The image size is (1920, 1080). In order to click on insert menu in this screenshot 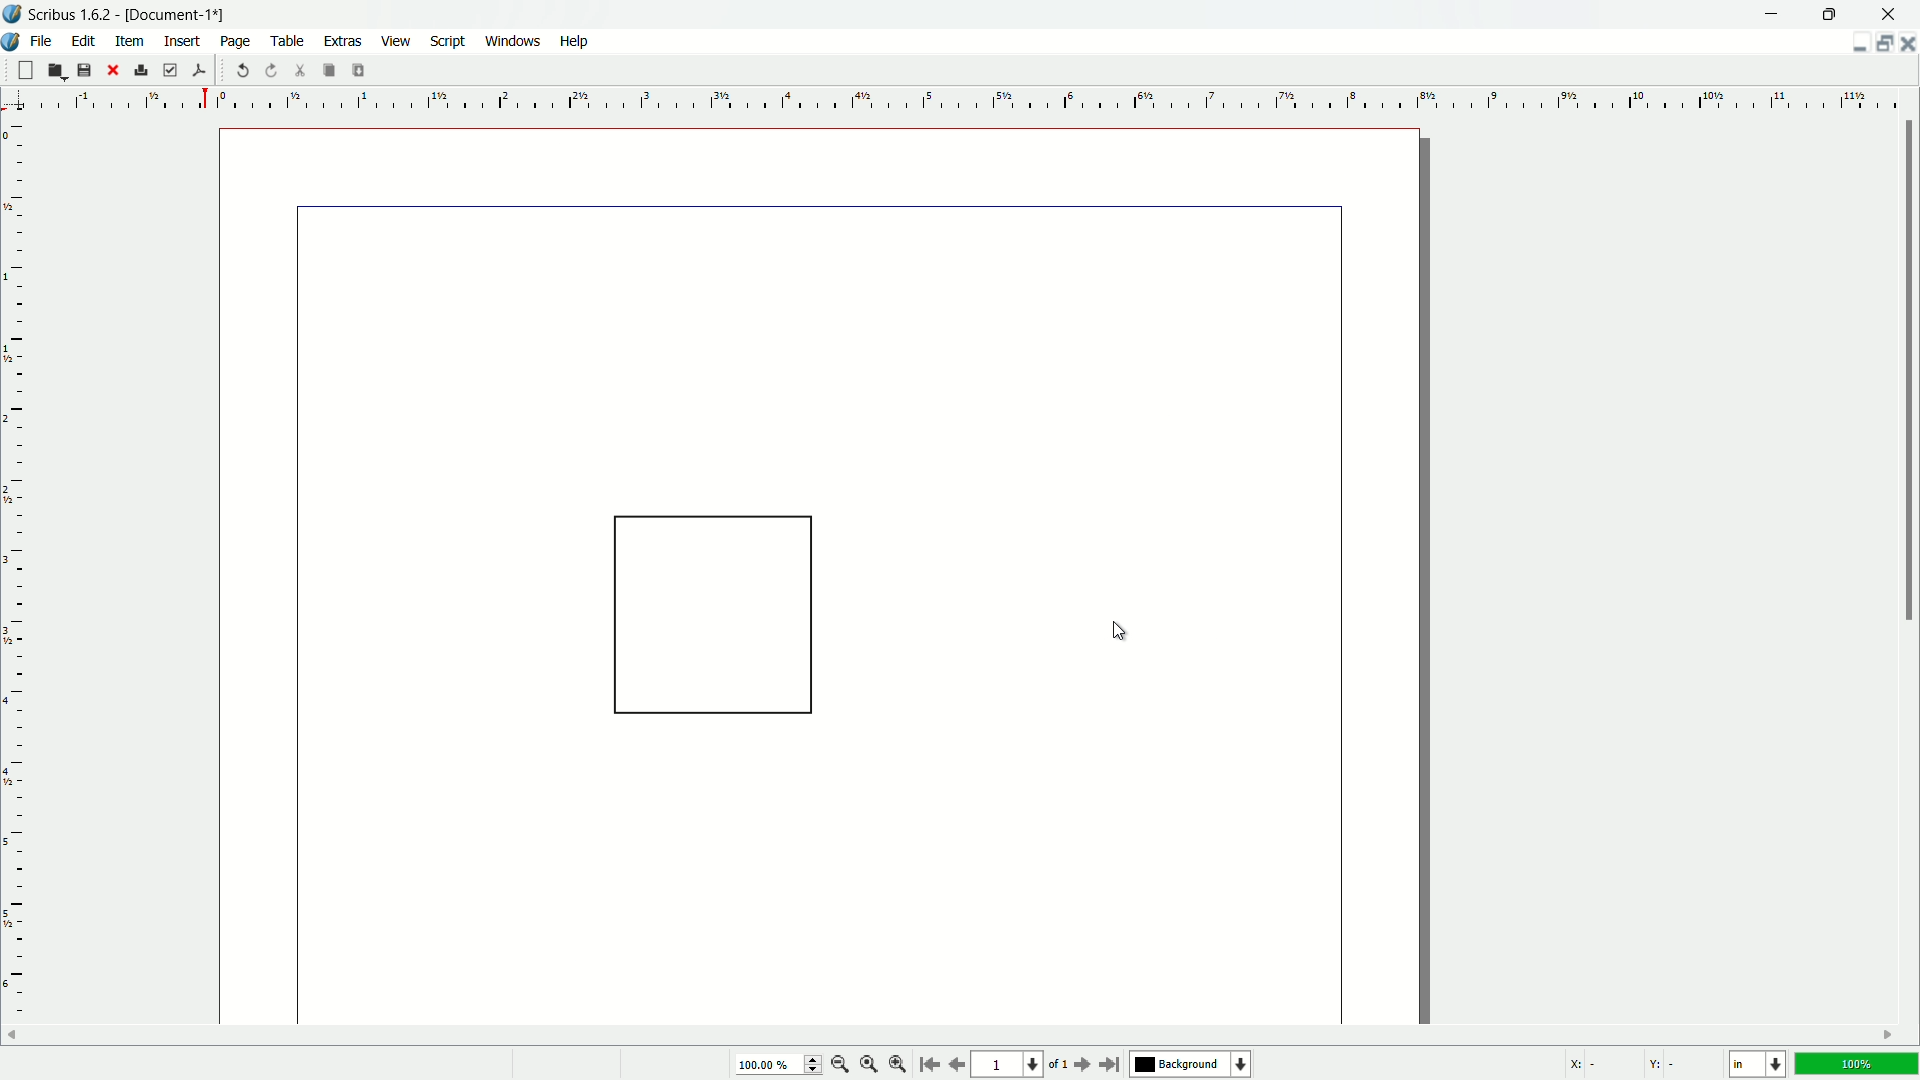, I will do `click(183, 42)`.